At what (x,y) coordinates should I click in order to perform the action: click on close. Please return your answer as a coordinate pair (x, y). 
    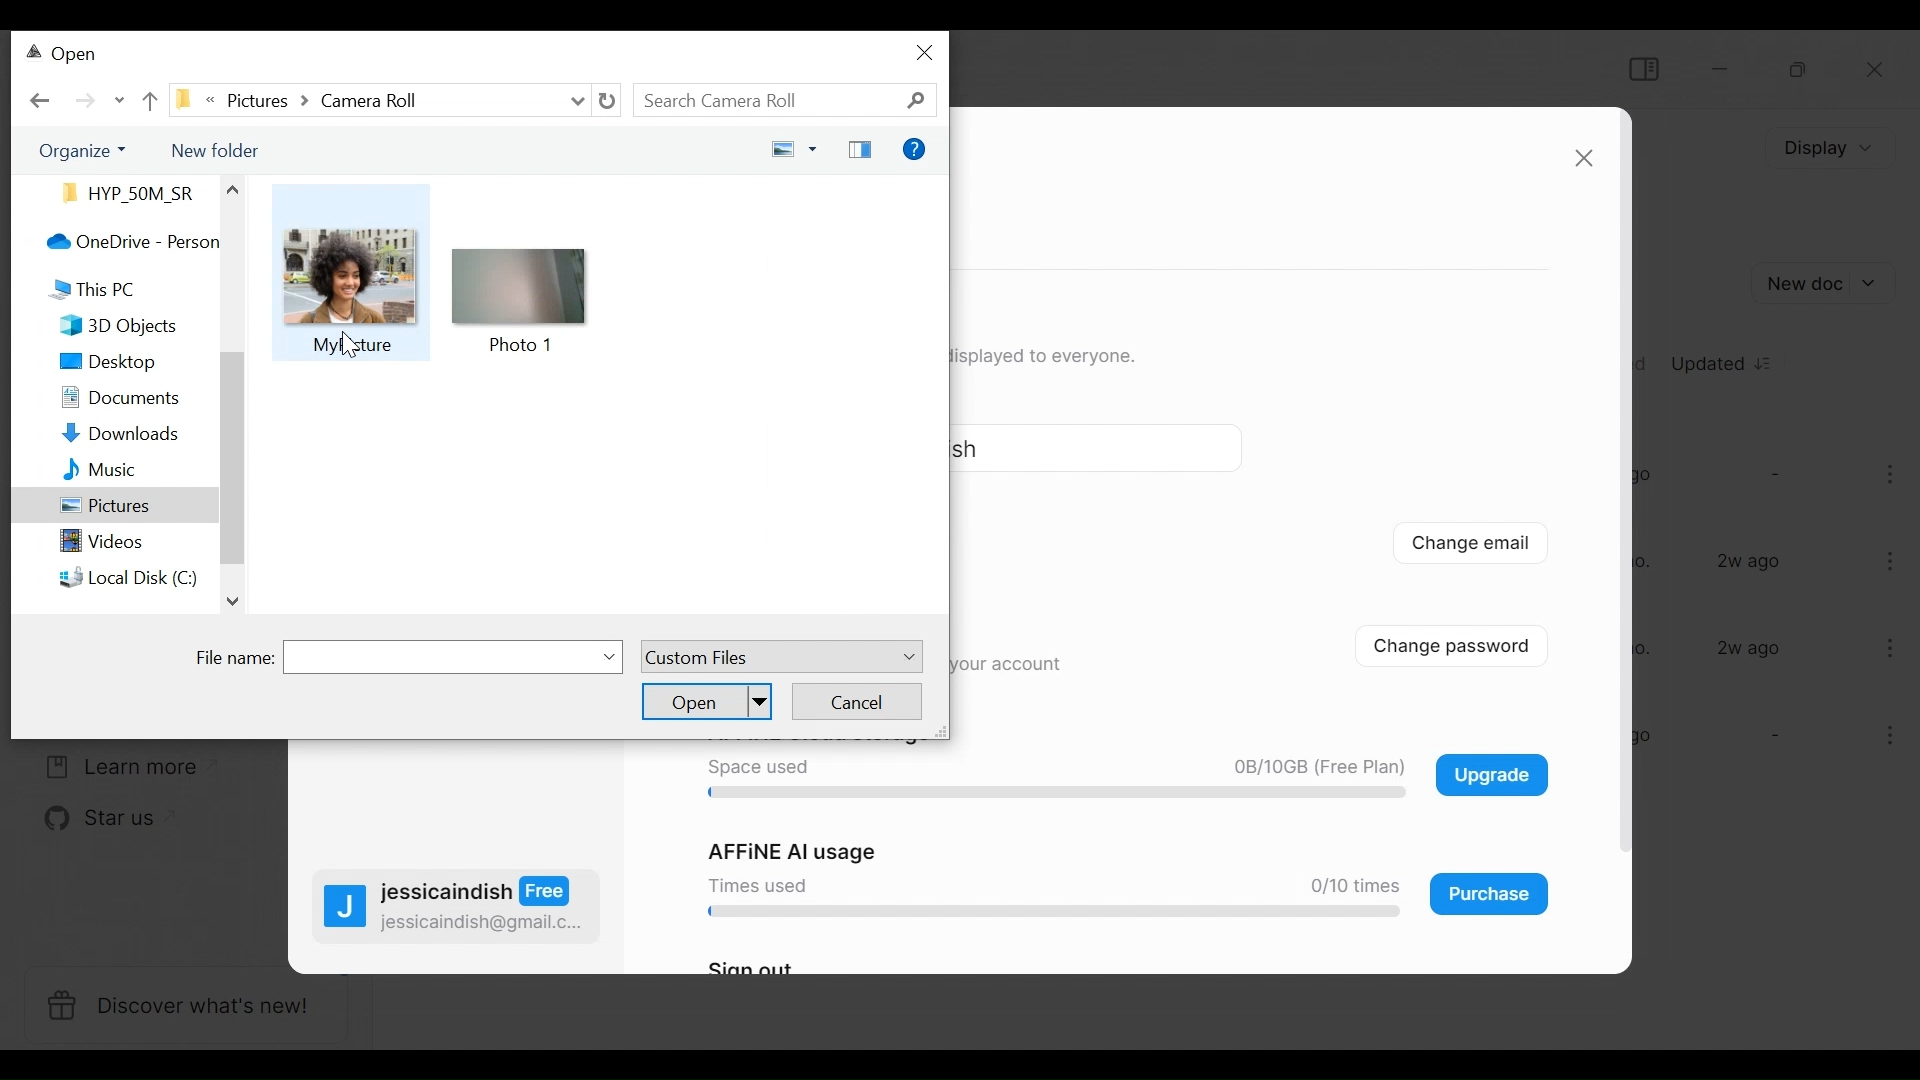
    Looking at the image, I should click on (927, 52).